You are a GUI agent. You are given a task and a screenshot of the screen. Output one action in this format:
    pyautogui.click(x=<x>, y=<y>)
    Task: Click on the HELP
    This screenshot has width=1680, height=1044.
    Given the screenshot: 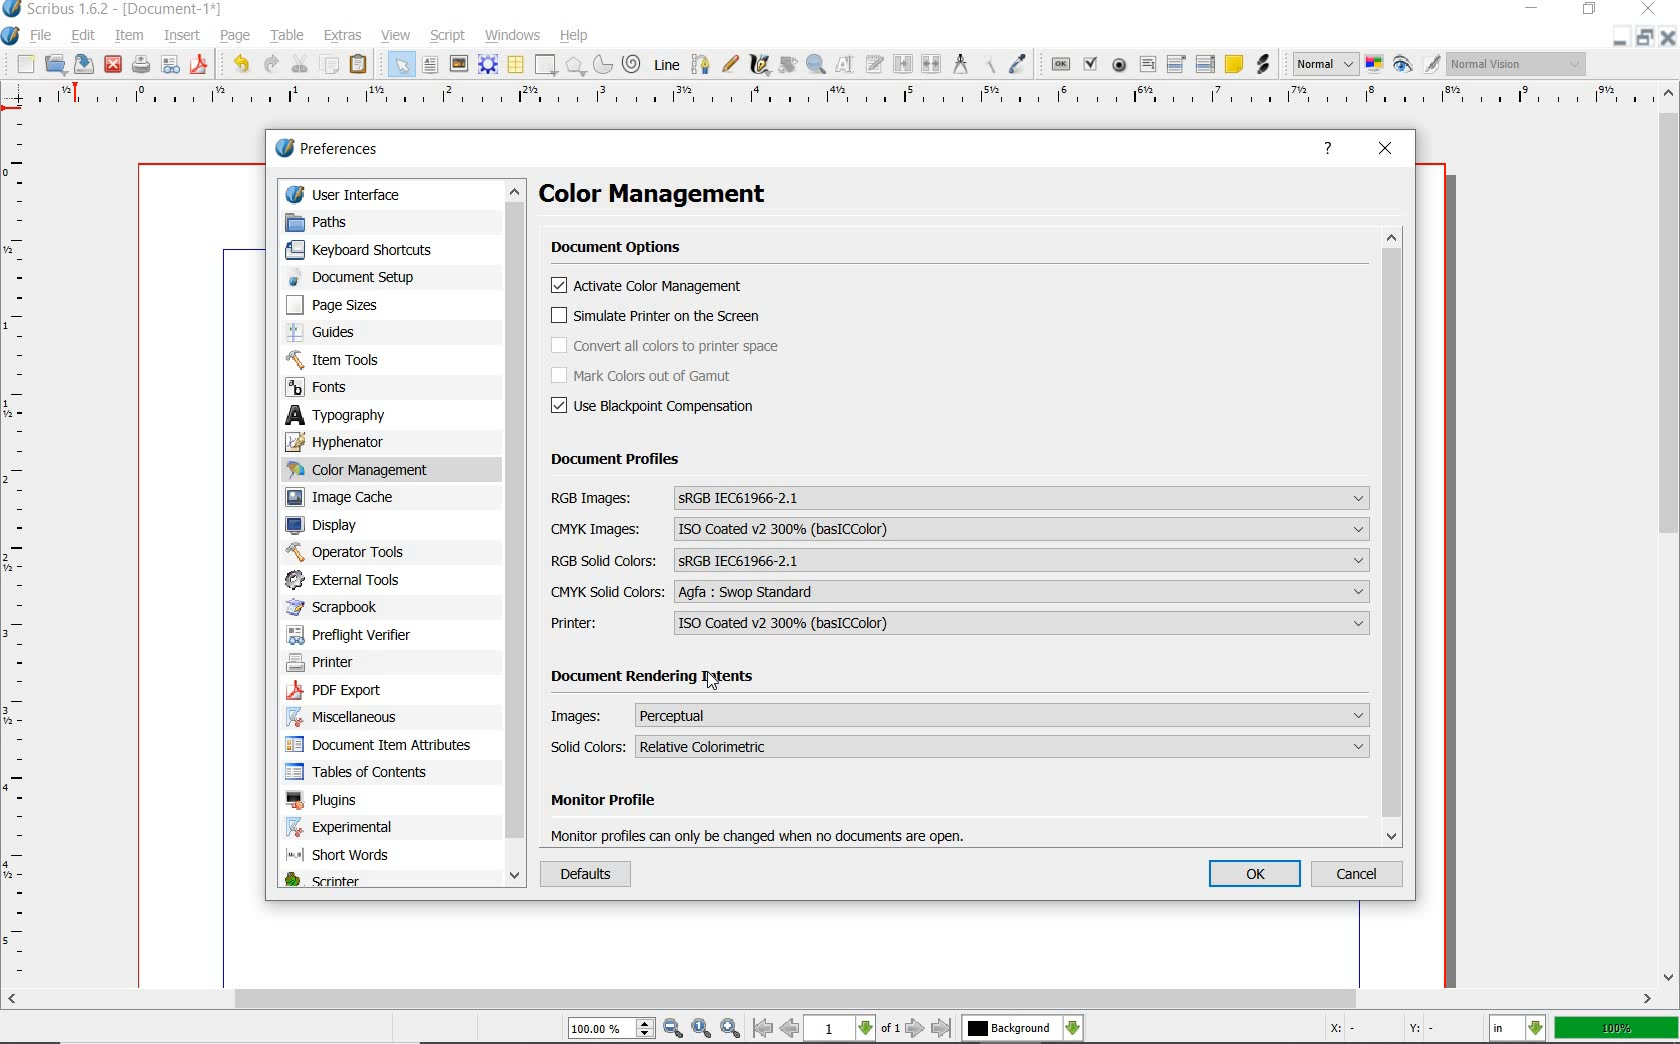 What is the action you would take?
    pyautogui.click(x=1330, y=150)
    